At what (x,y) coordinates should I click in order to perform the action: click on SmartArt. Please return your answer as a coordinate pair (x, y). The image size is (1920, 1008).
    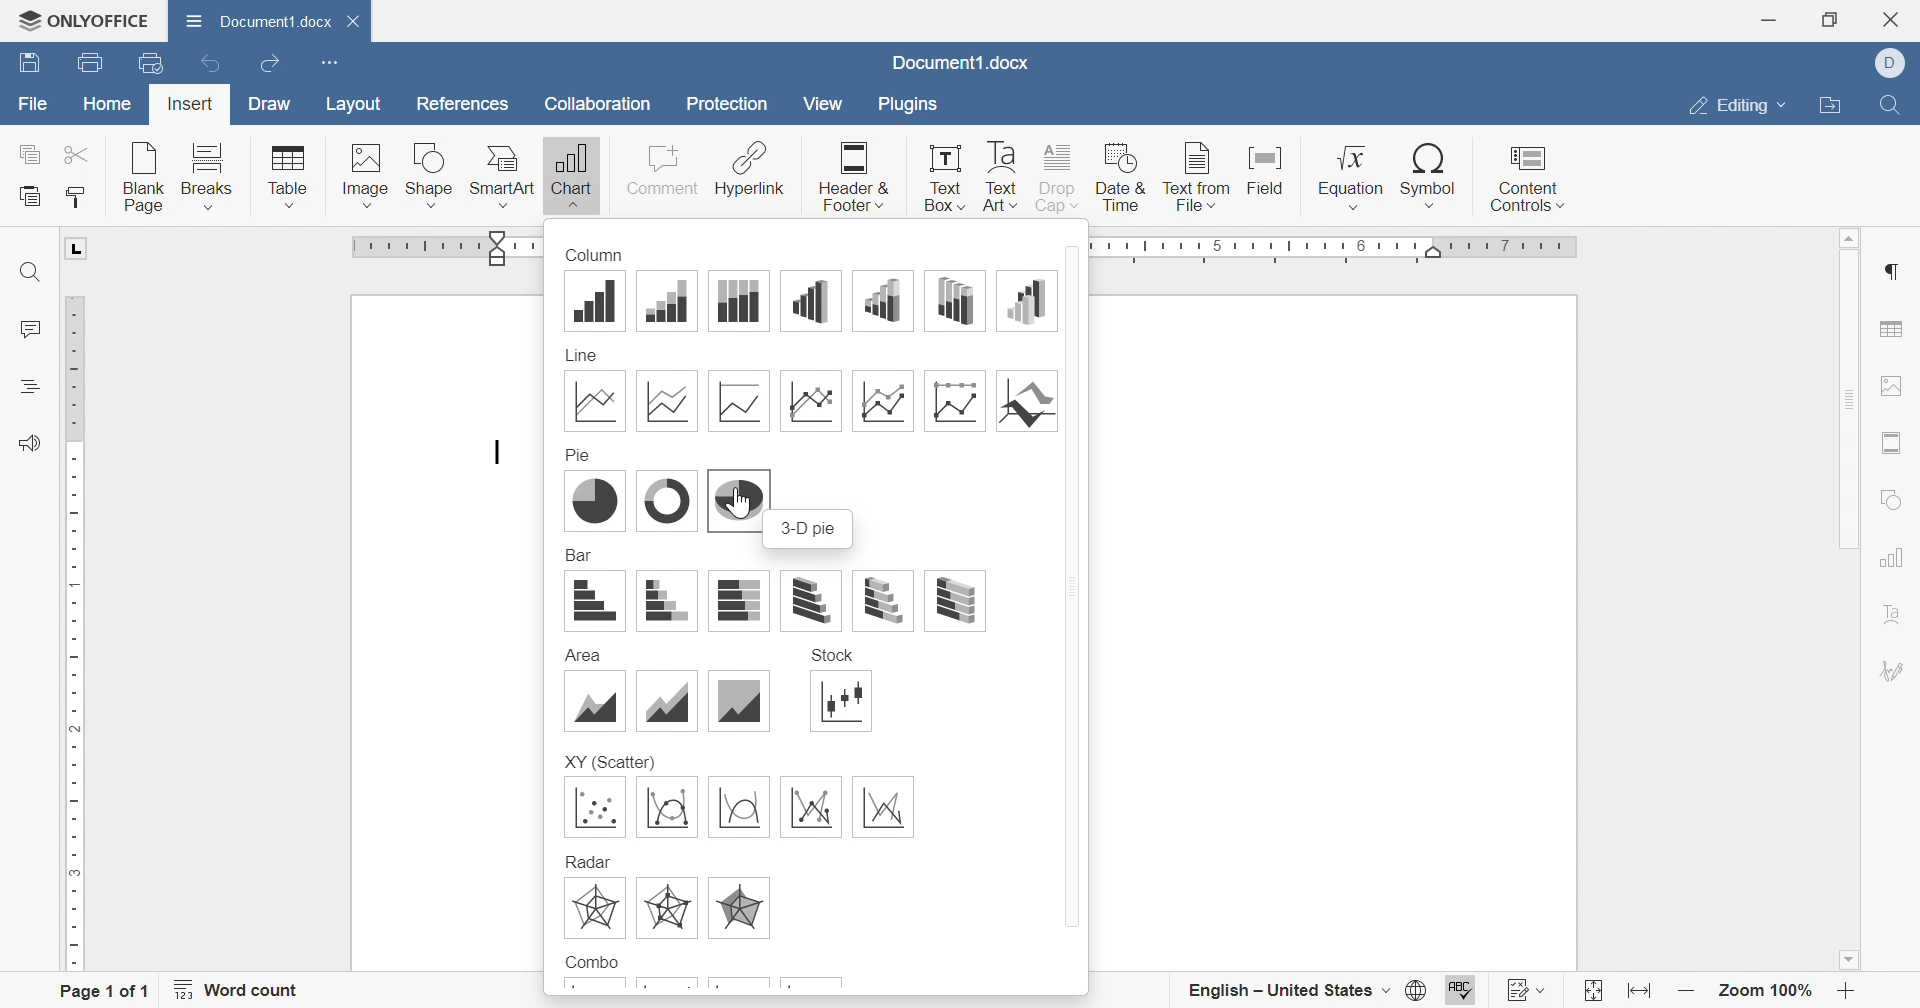
    Looking at the image, I should click on (504, 174).